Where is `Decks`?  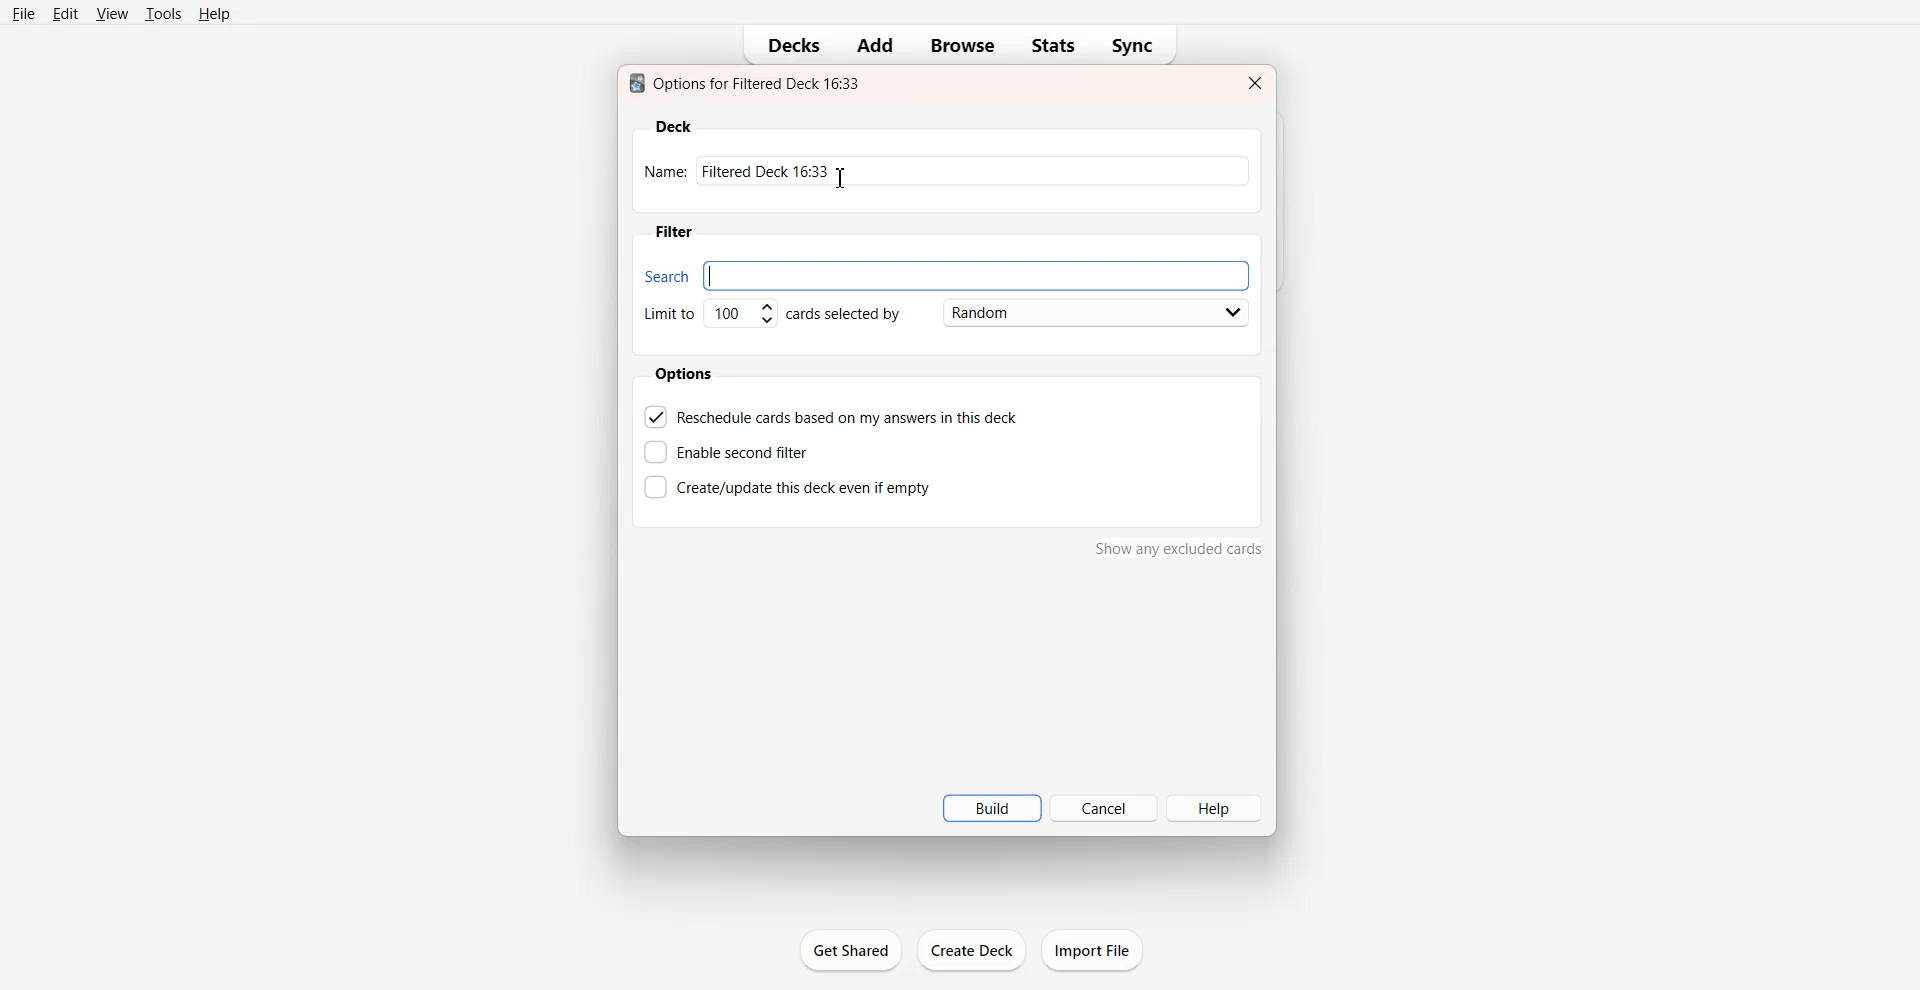 Decks is located at coordinates (787, 46).